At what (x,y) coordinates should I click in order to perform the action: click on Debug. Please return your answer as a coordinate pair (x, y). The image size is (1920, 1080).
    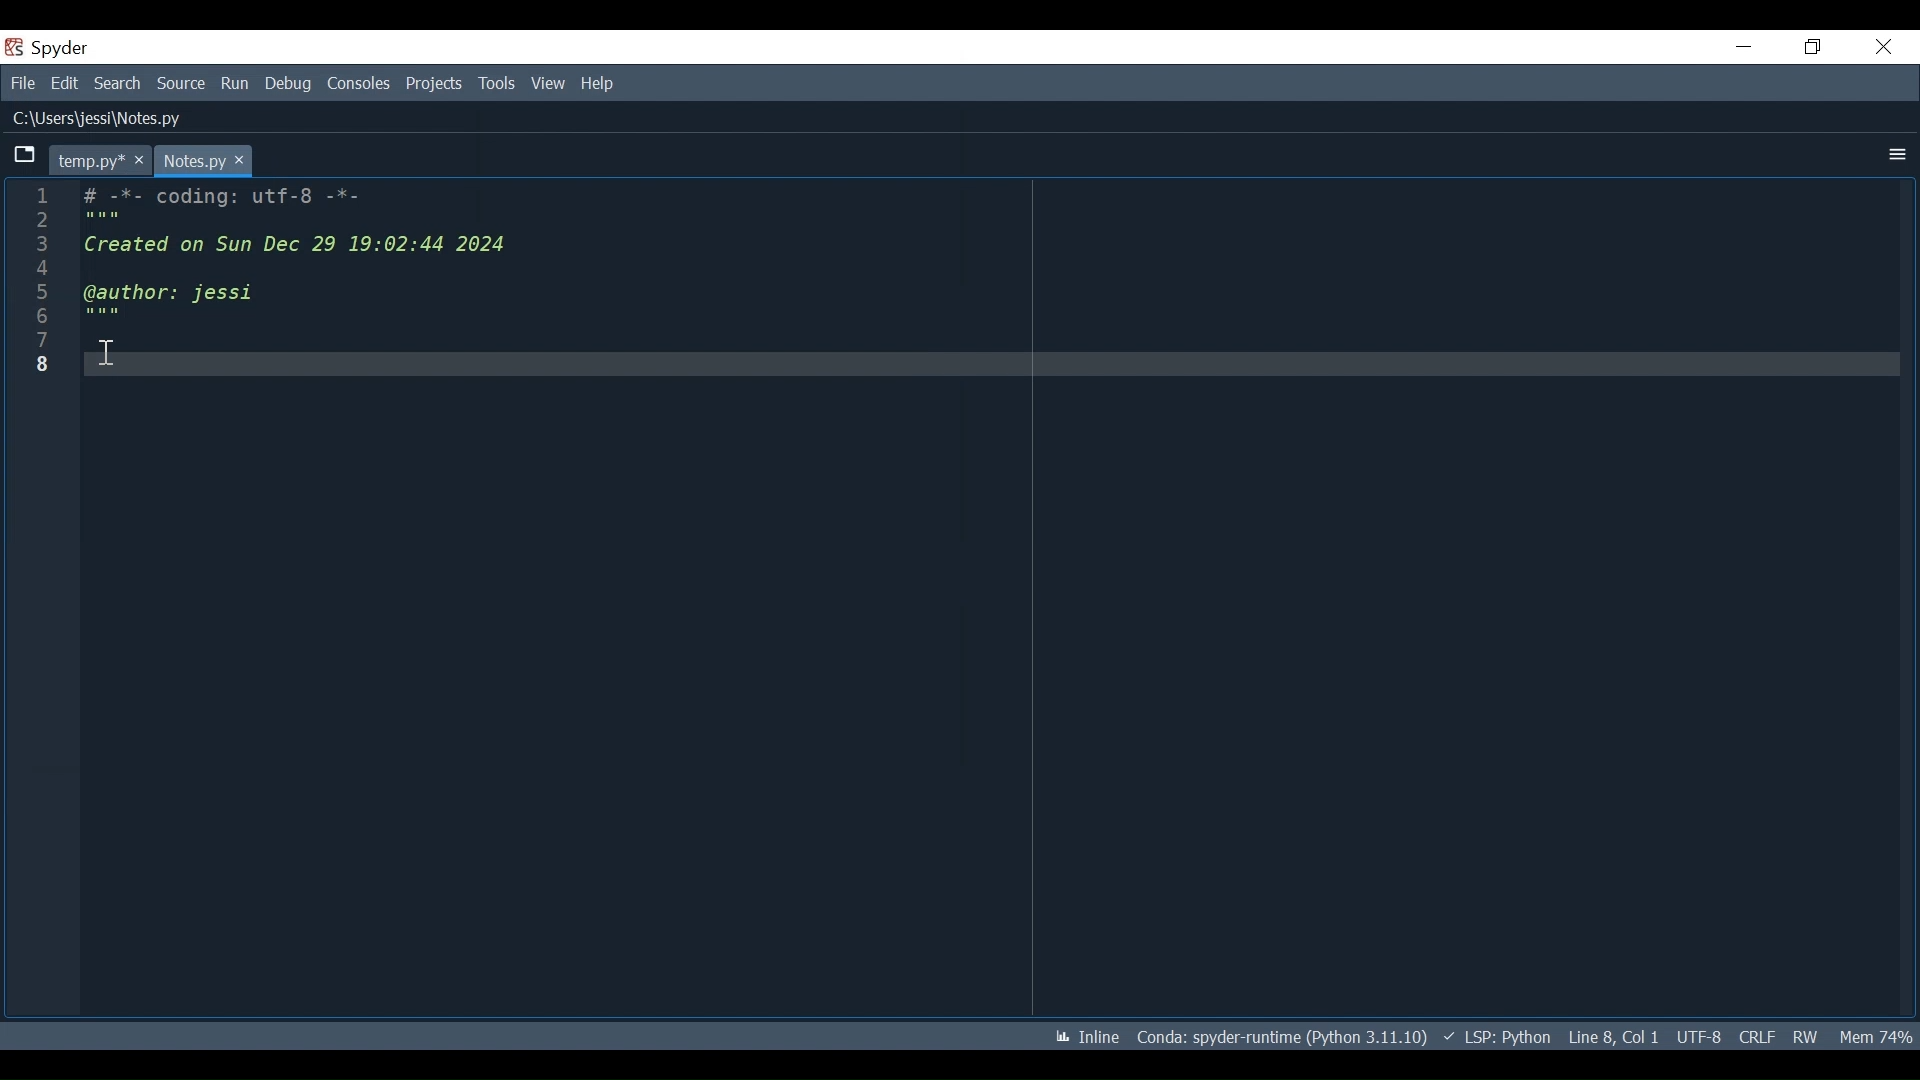
    Looking at the image, I should click on (289, 85).